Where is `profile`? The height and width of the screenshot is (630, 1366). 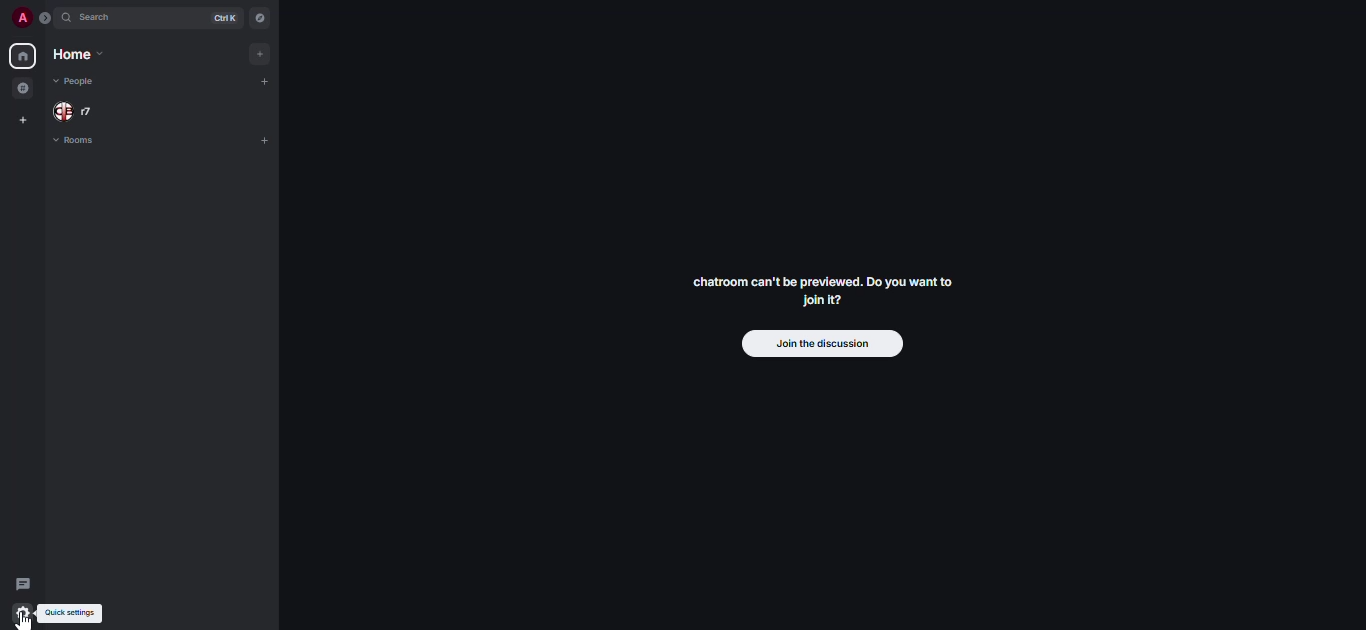
profile is located at coordinates (20, 18).